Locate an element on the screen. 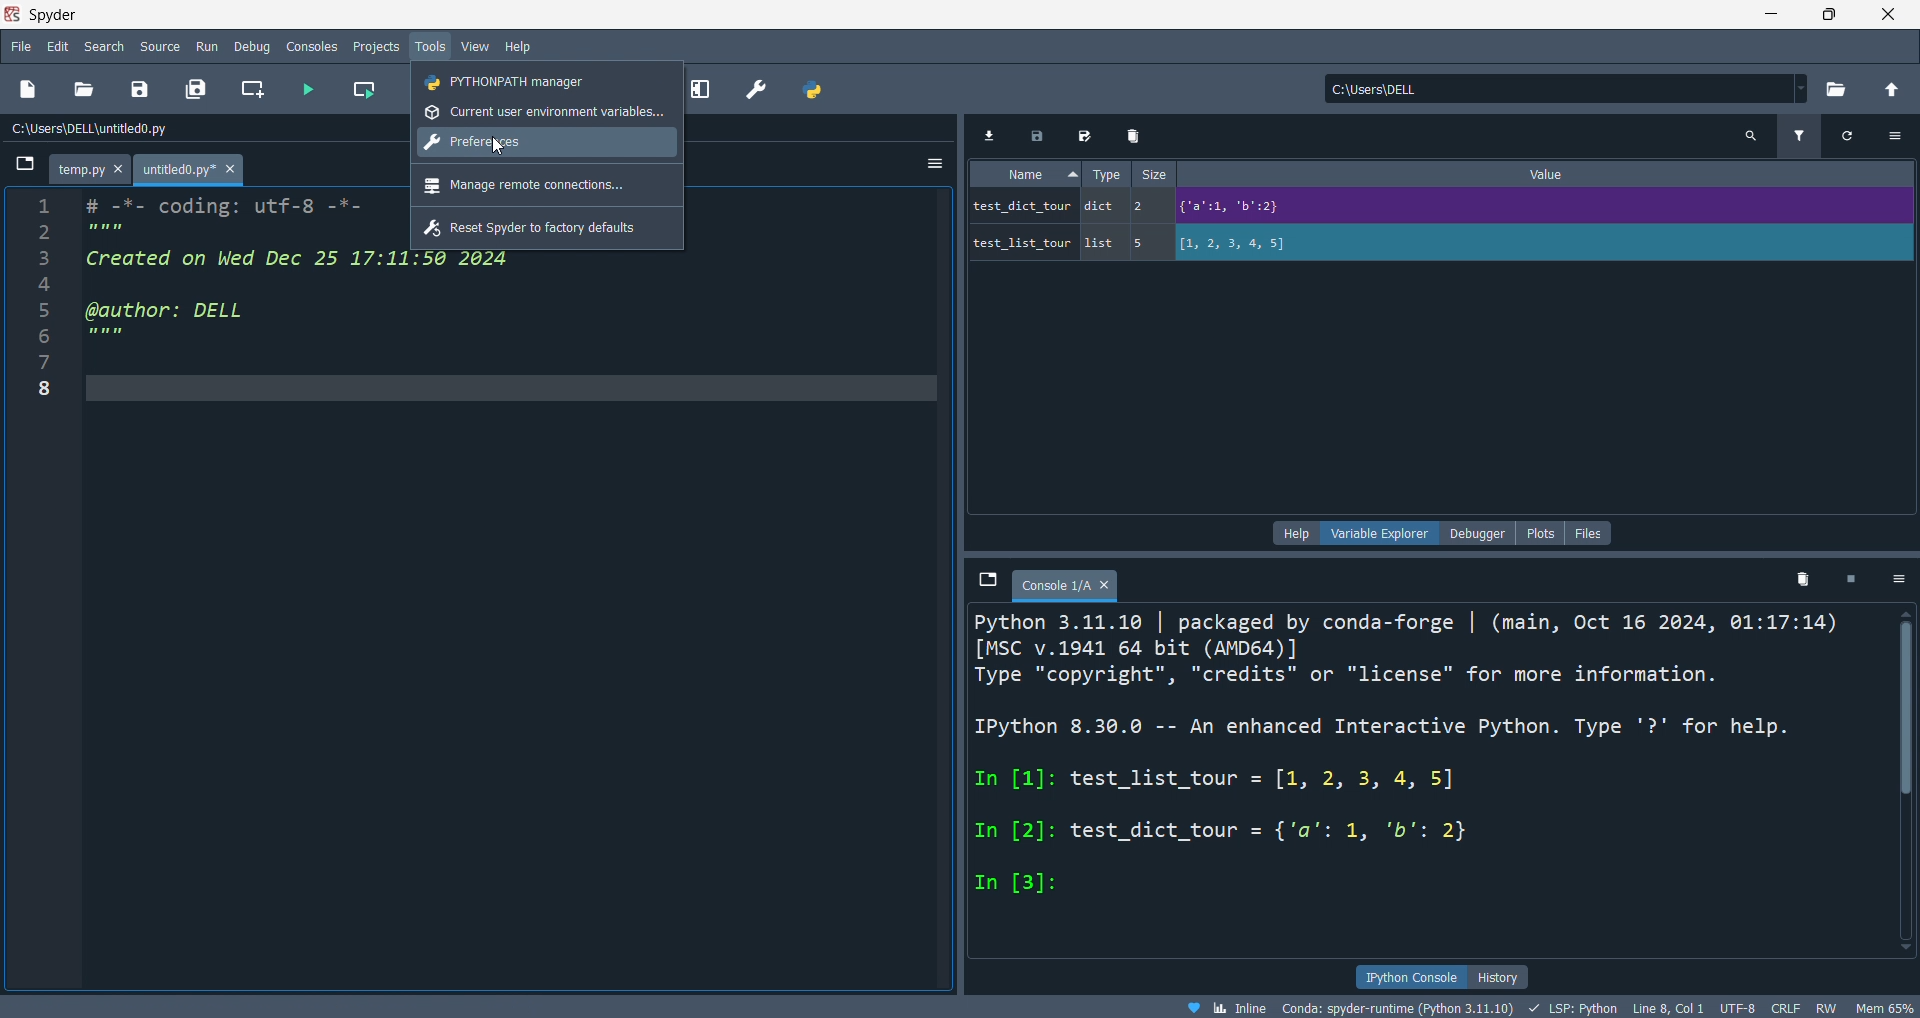  python path manager is located at coordinates (545, 78).